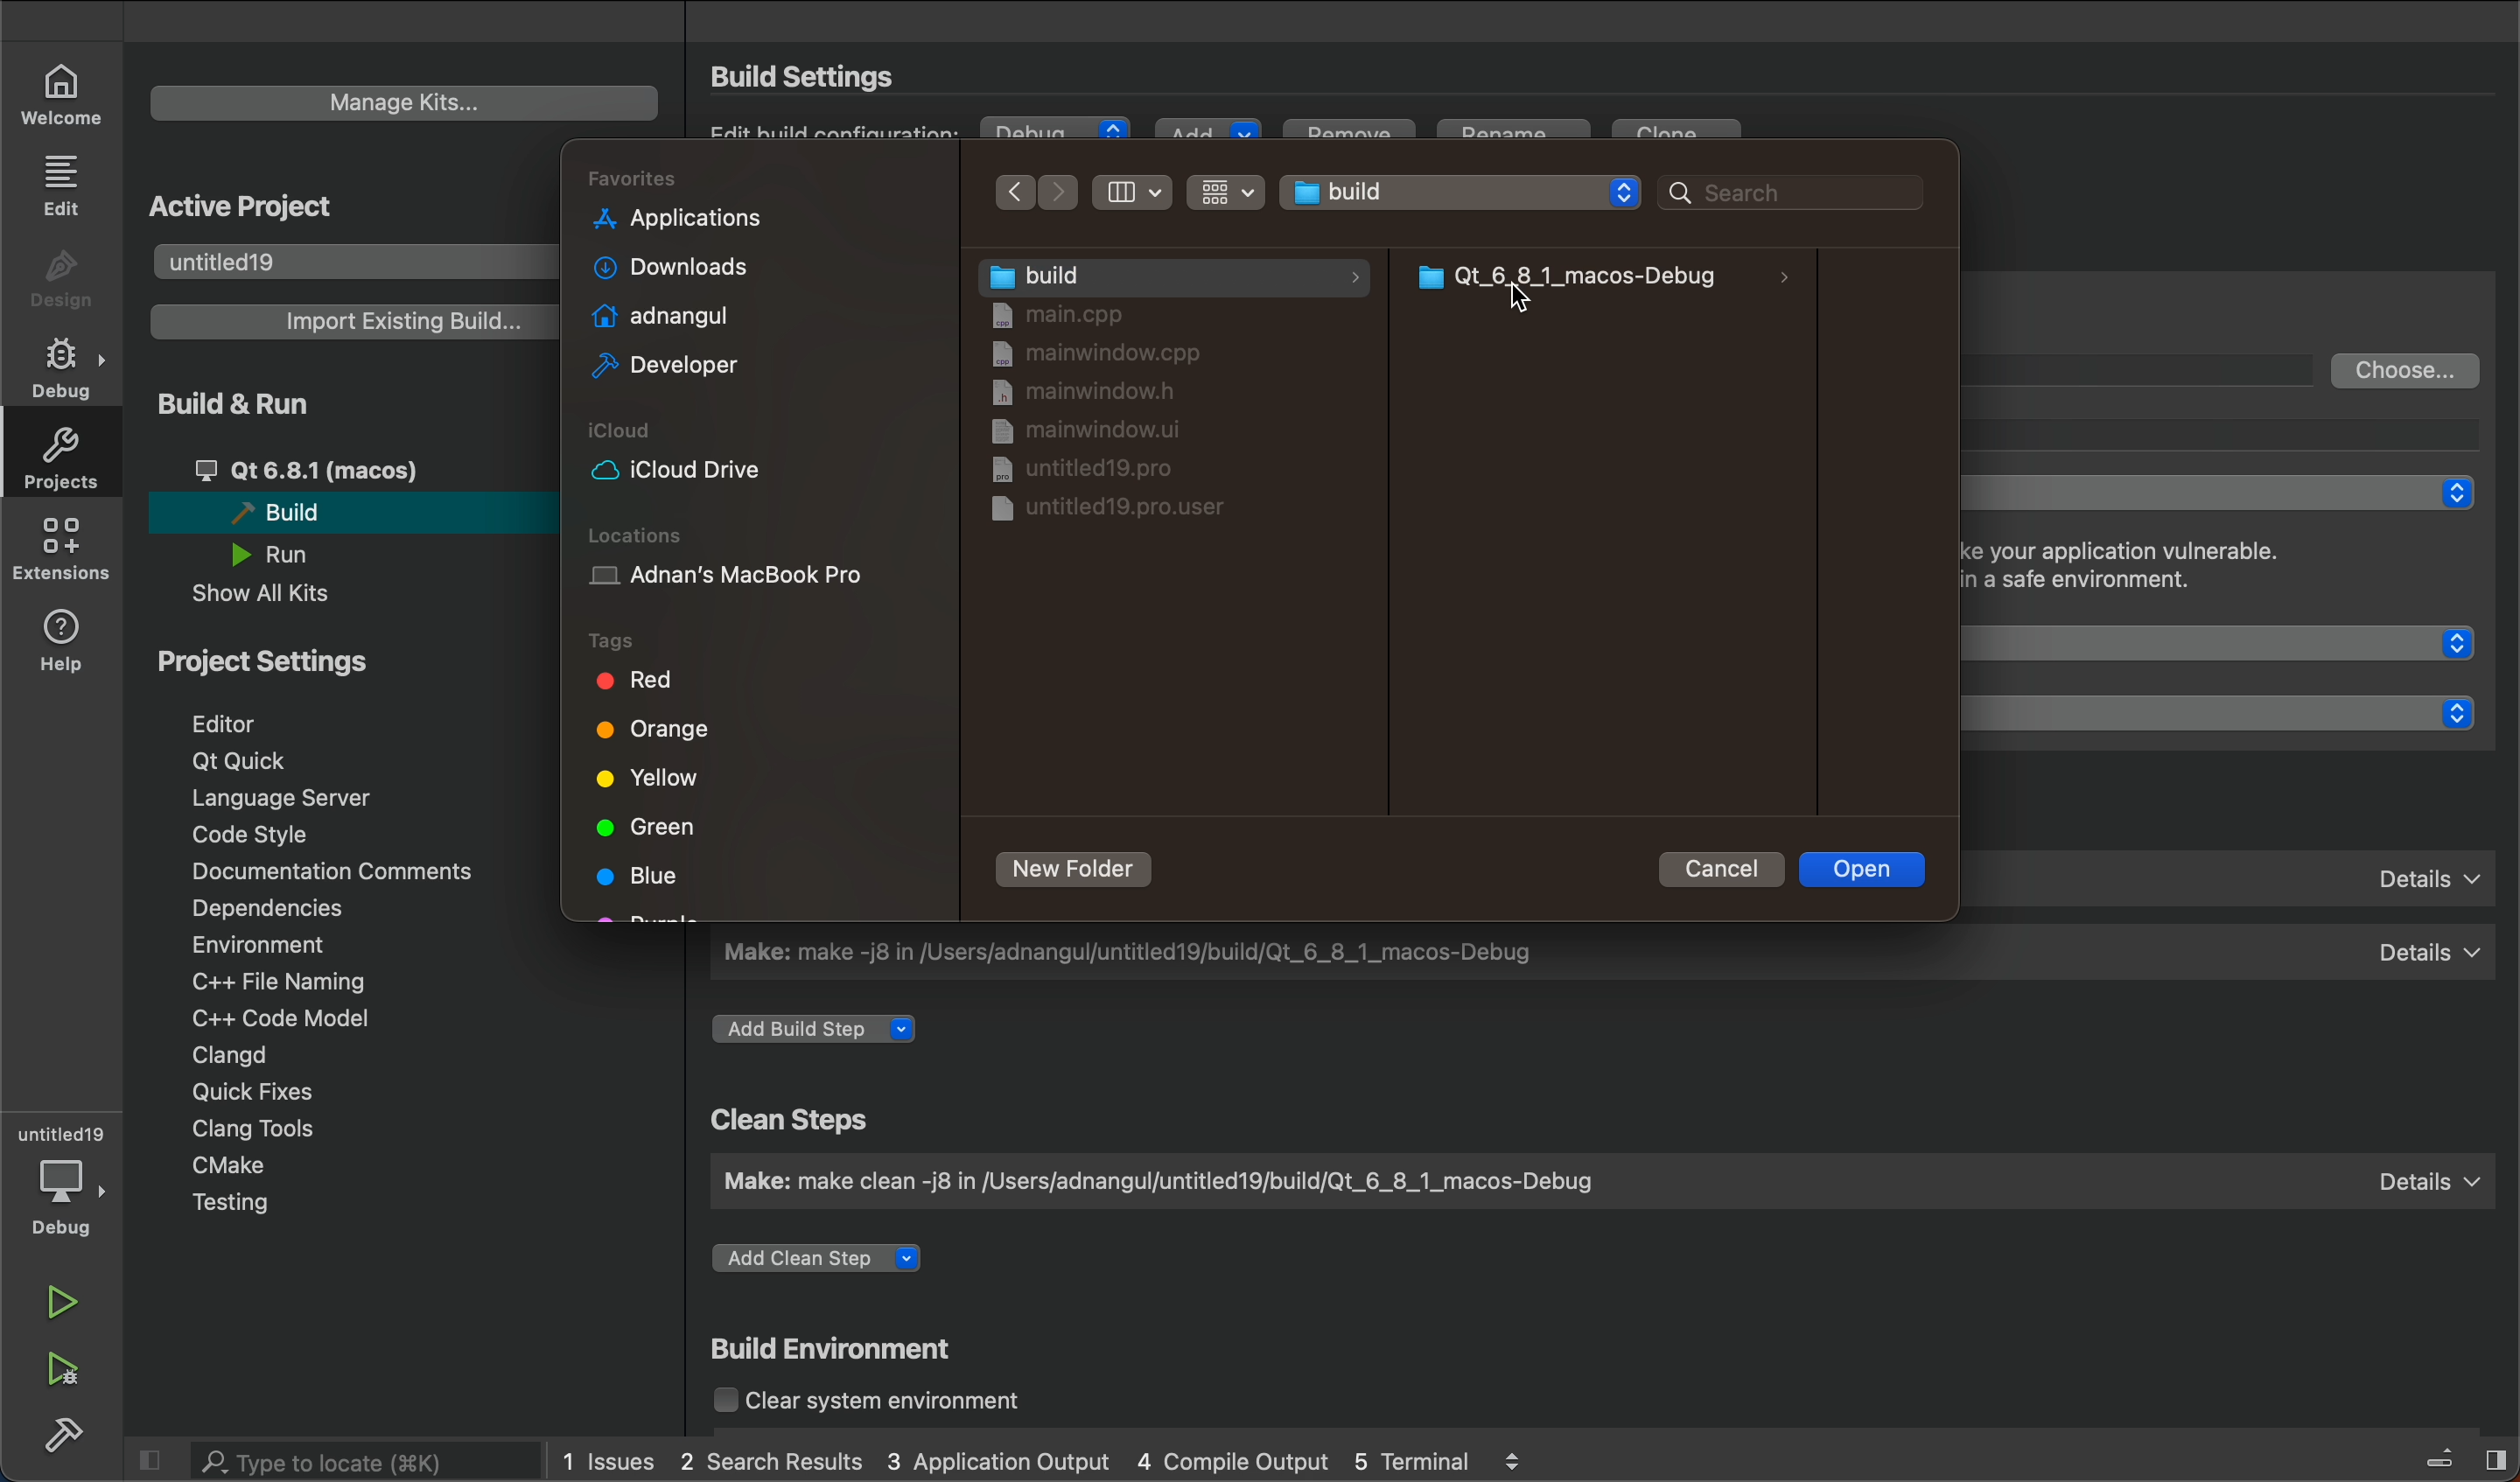 The image size is (2520, 1482). Describe the element at coordinates (901, 1403) in the screenshot. I see `clear system ` at that location.